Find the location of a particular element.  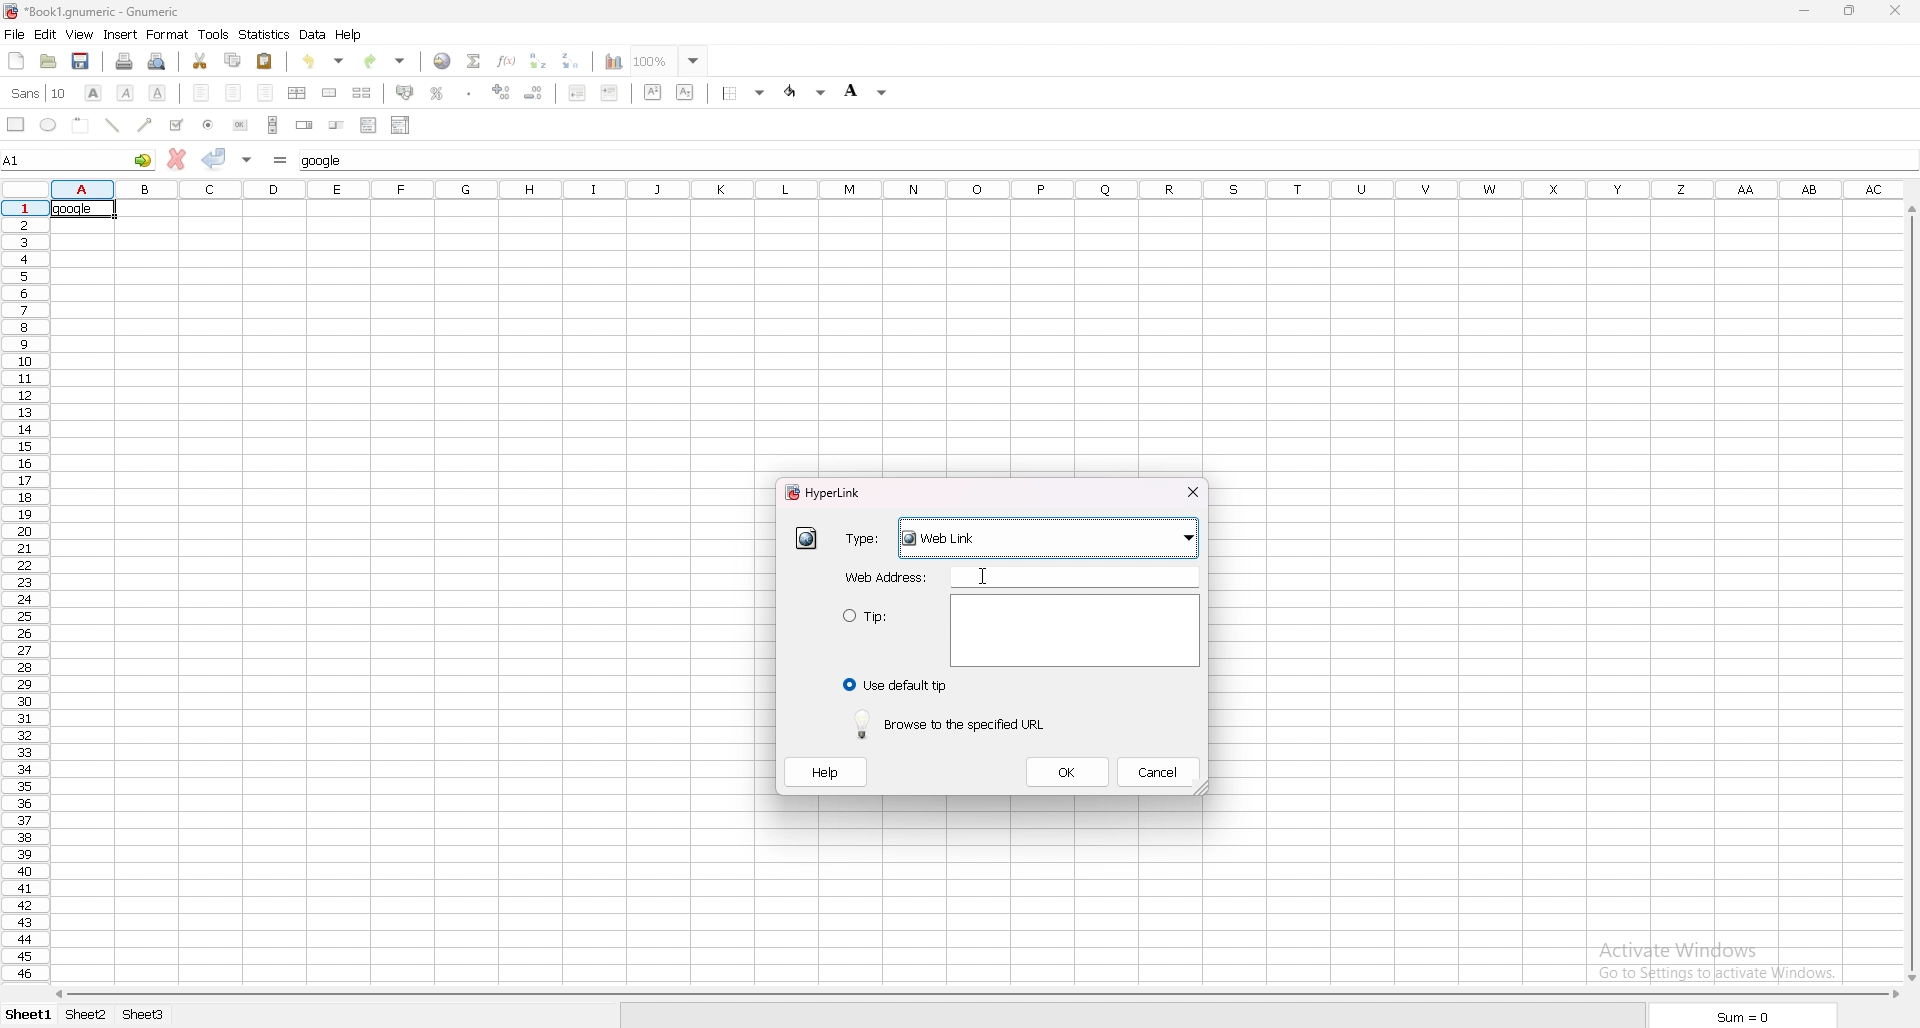

sort ascending is located at coordinates (539, 60).